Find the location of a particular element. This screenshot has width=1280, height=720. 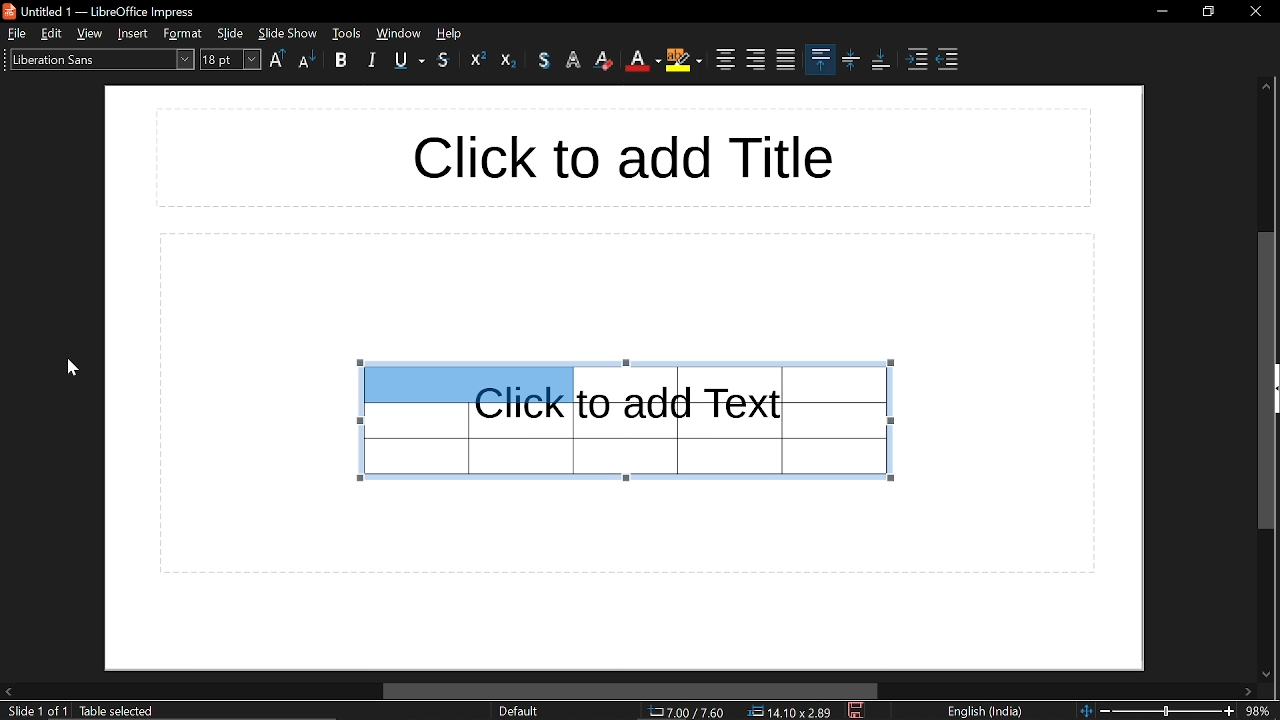

align right is located at coordinates (756, 59).